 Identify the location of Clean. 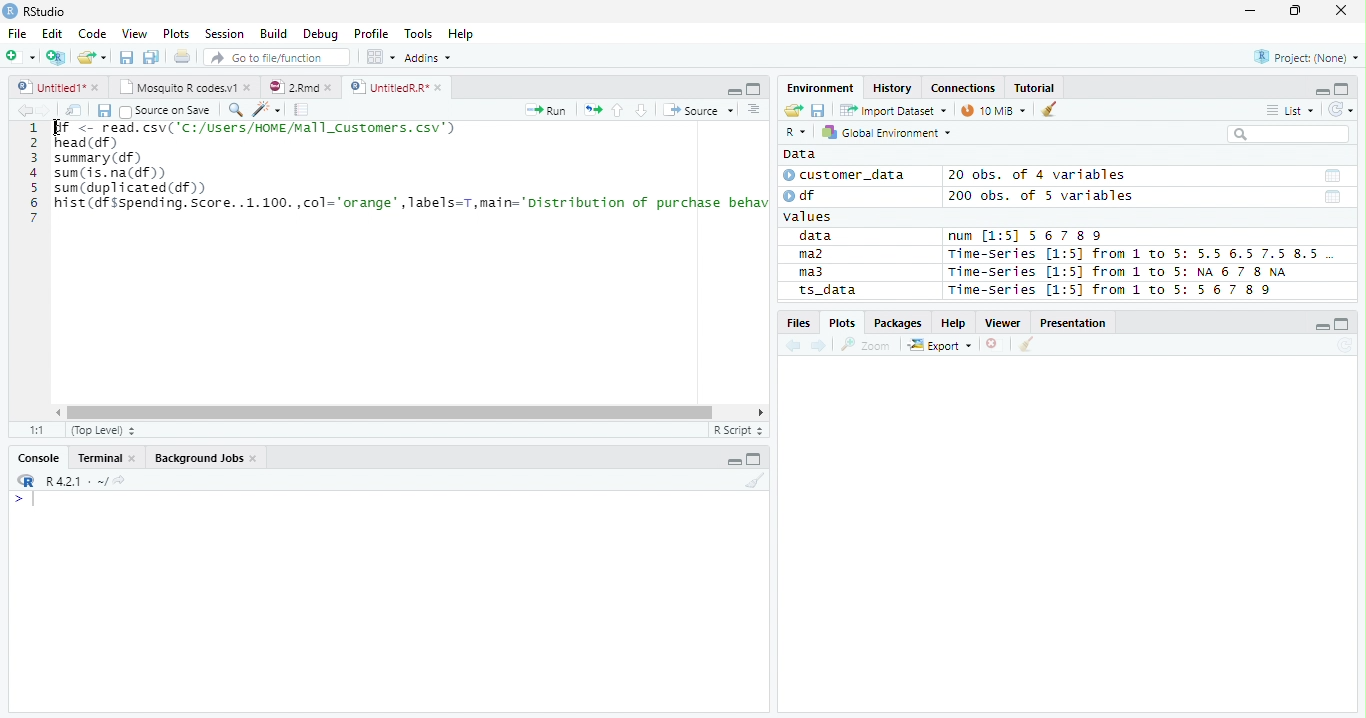
(1051, 108).